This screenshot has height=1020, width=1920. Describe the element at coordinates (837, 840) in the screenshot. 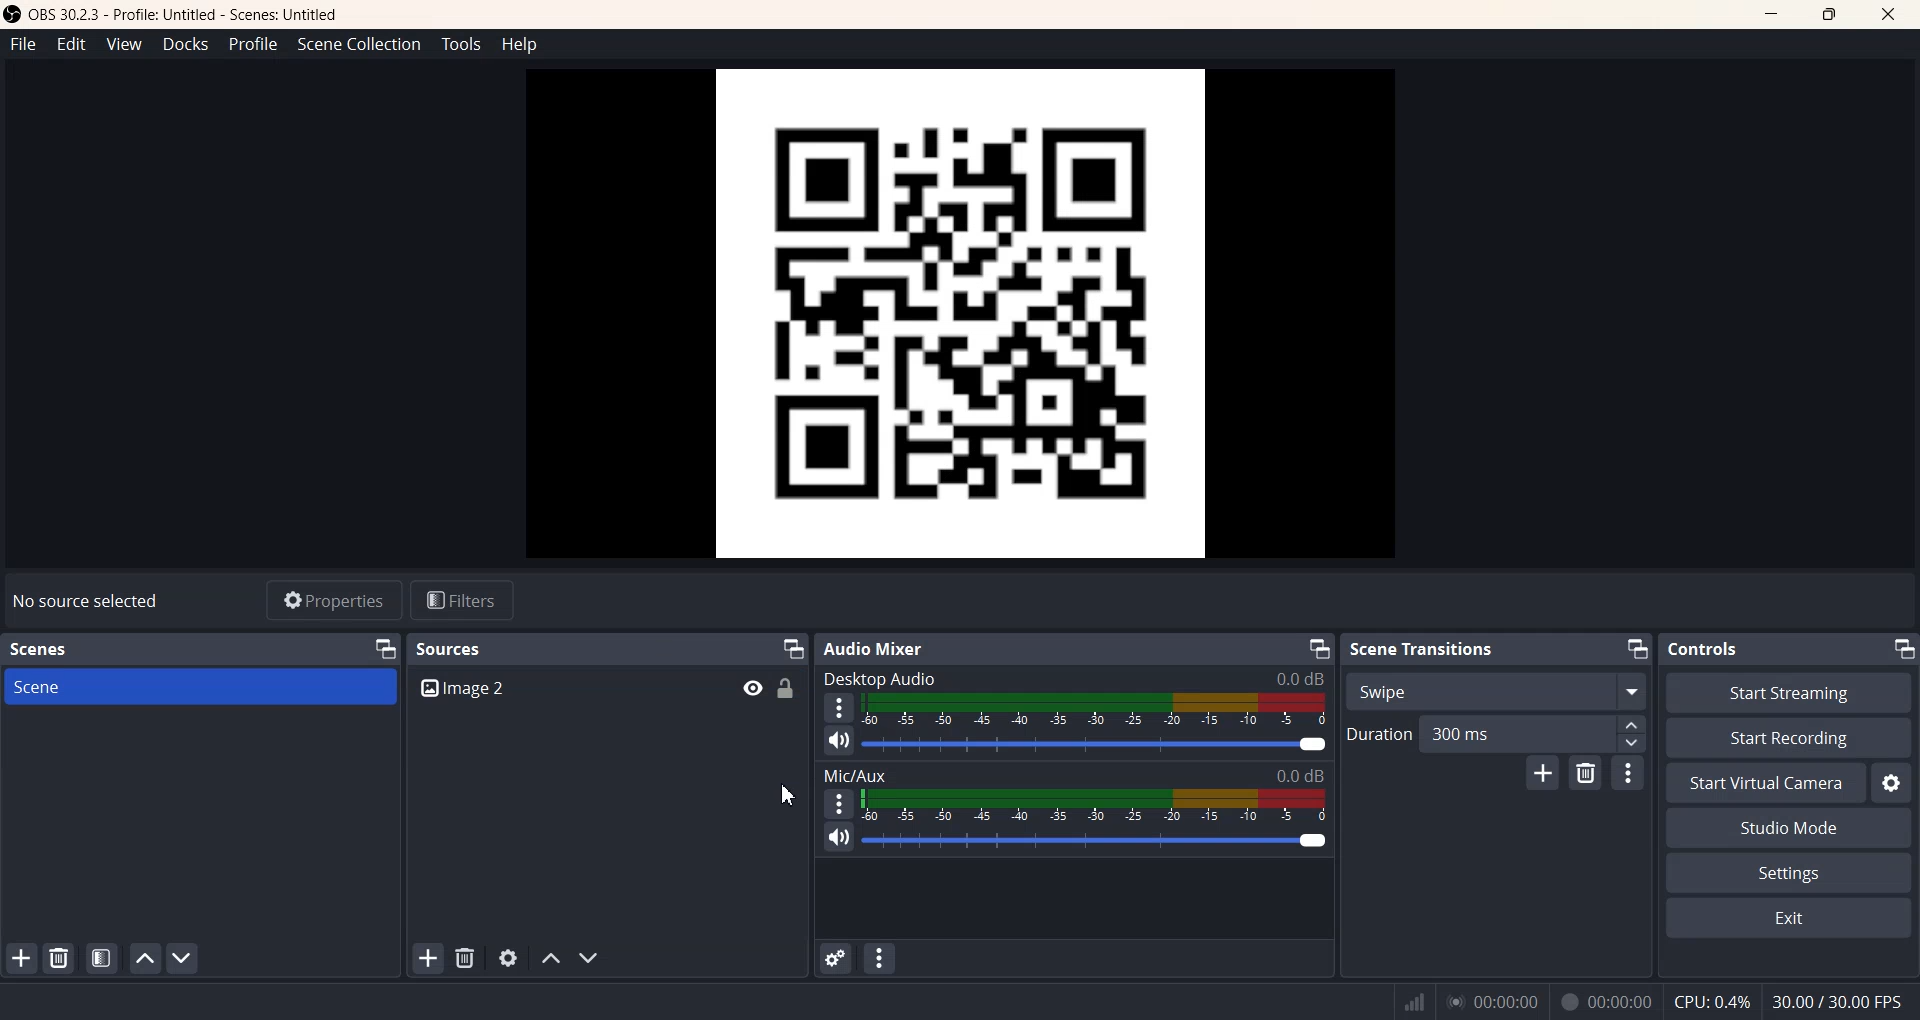

I see `Unmute/ Mute` at that location.